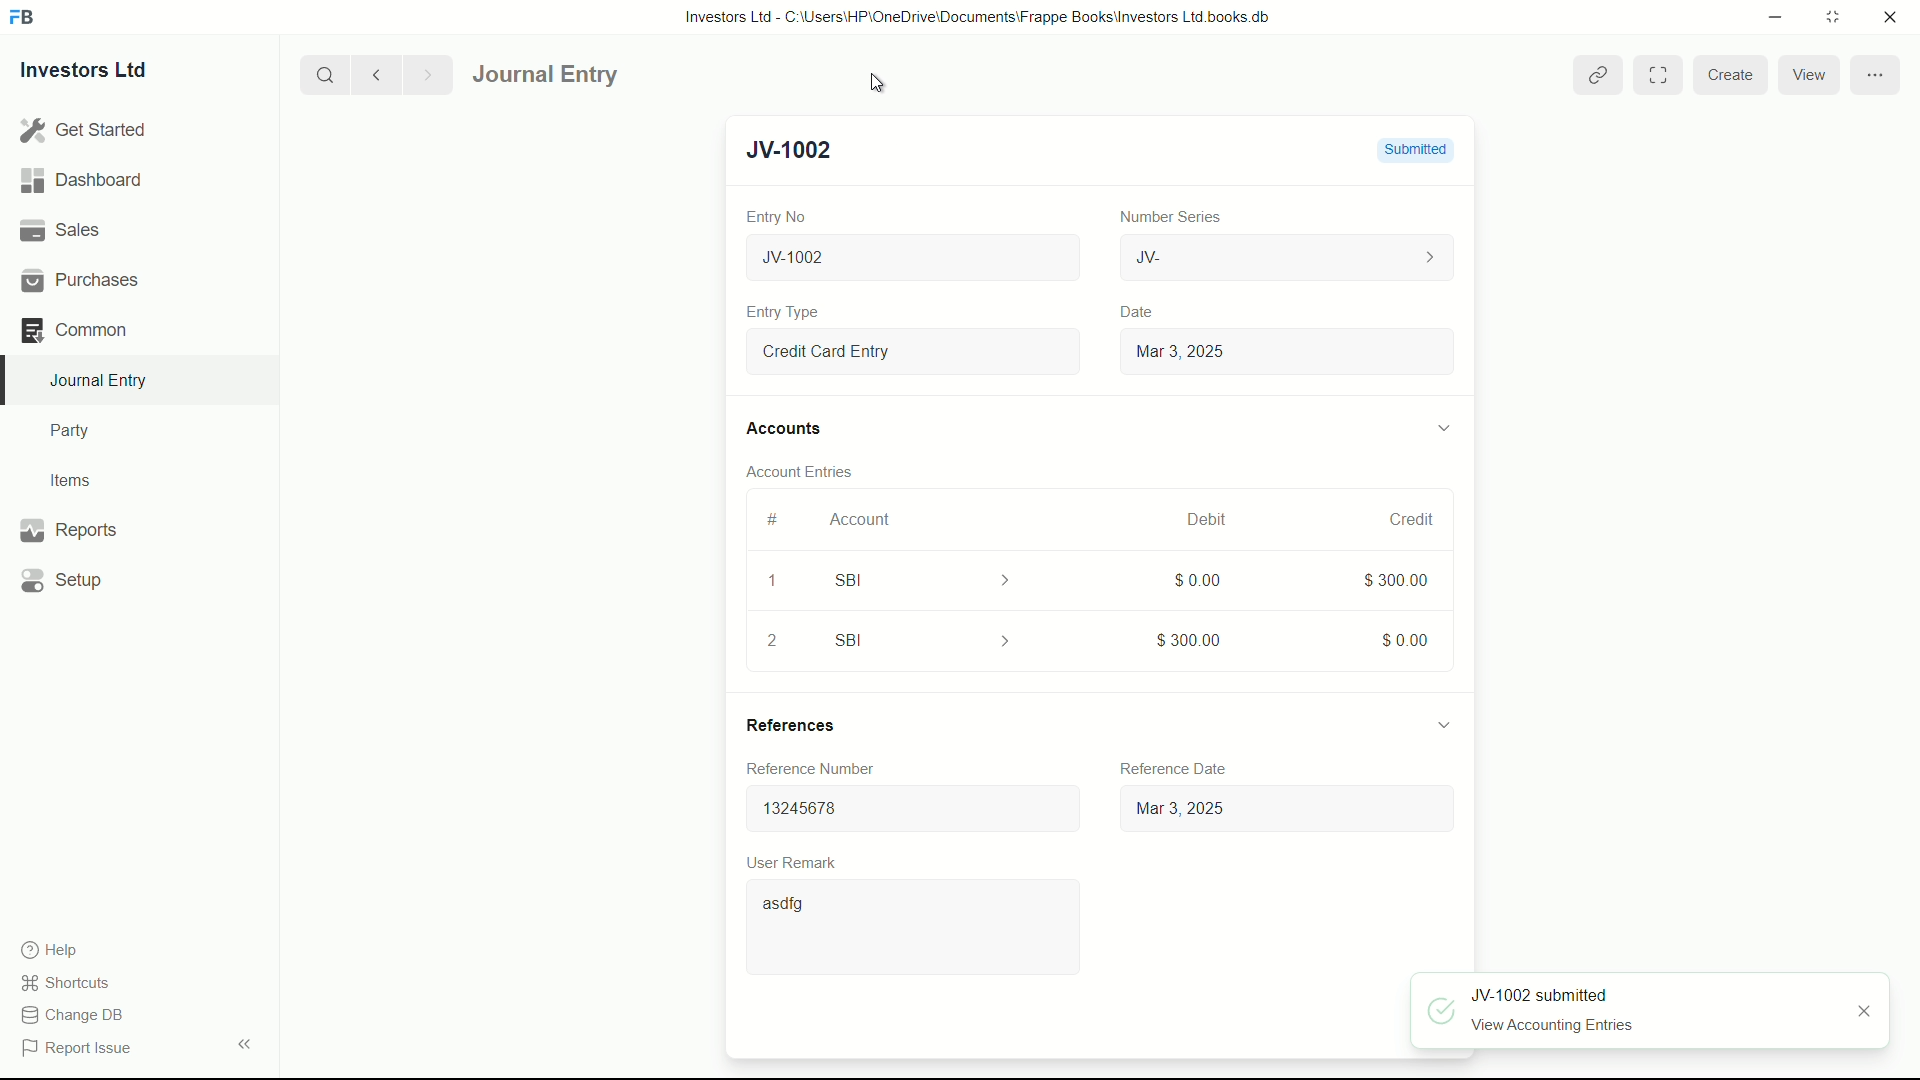 This screenshot has width=1920, height=1080. What do you see at coordinates (808, 468) in the screenshot?
I see `Account Entries` at bounding box center [808, 468].